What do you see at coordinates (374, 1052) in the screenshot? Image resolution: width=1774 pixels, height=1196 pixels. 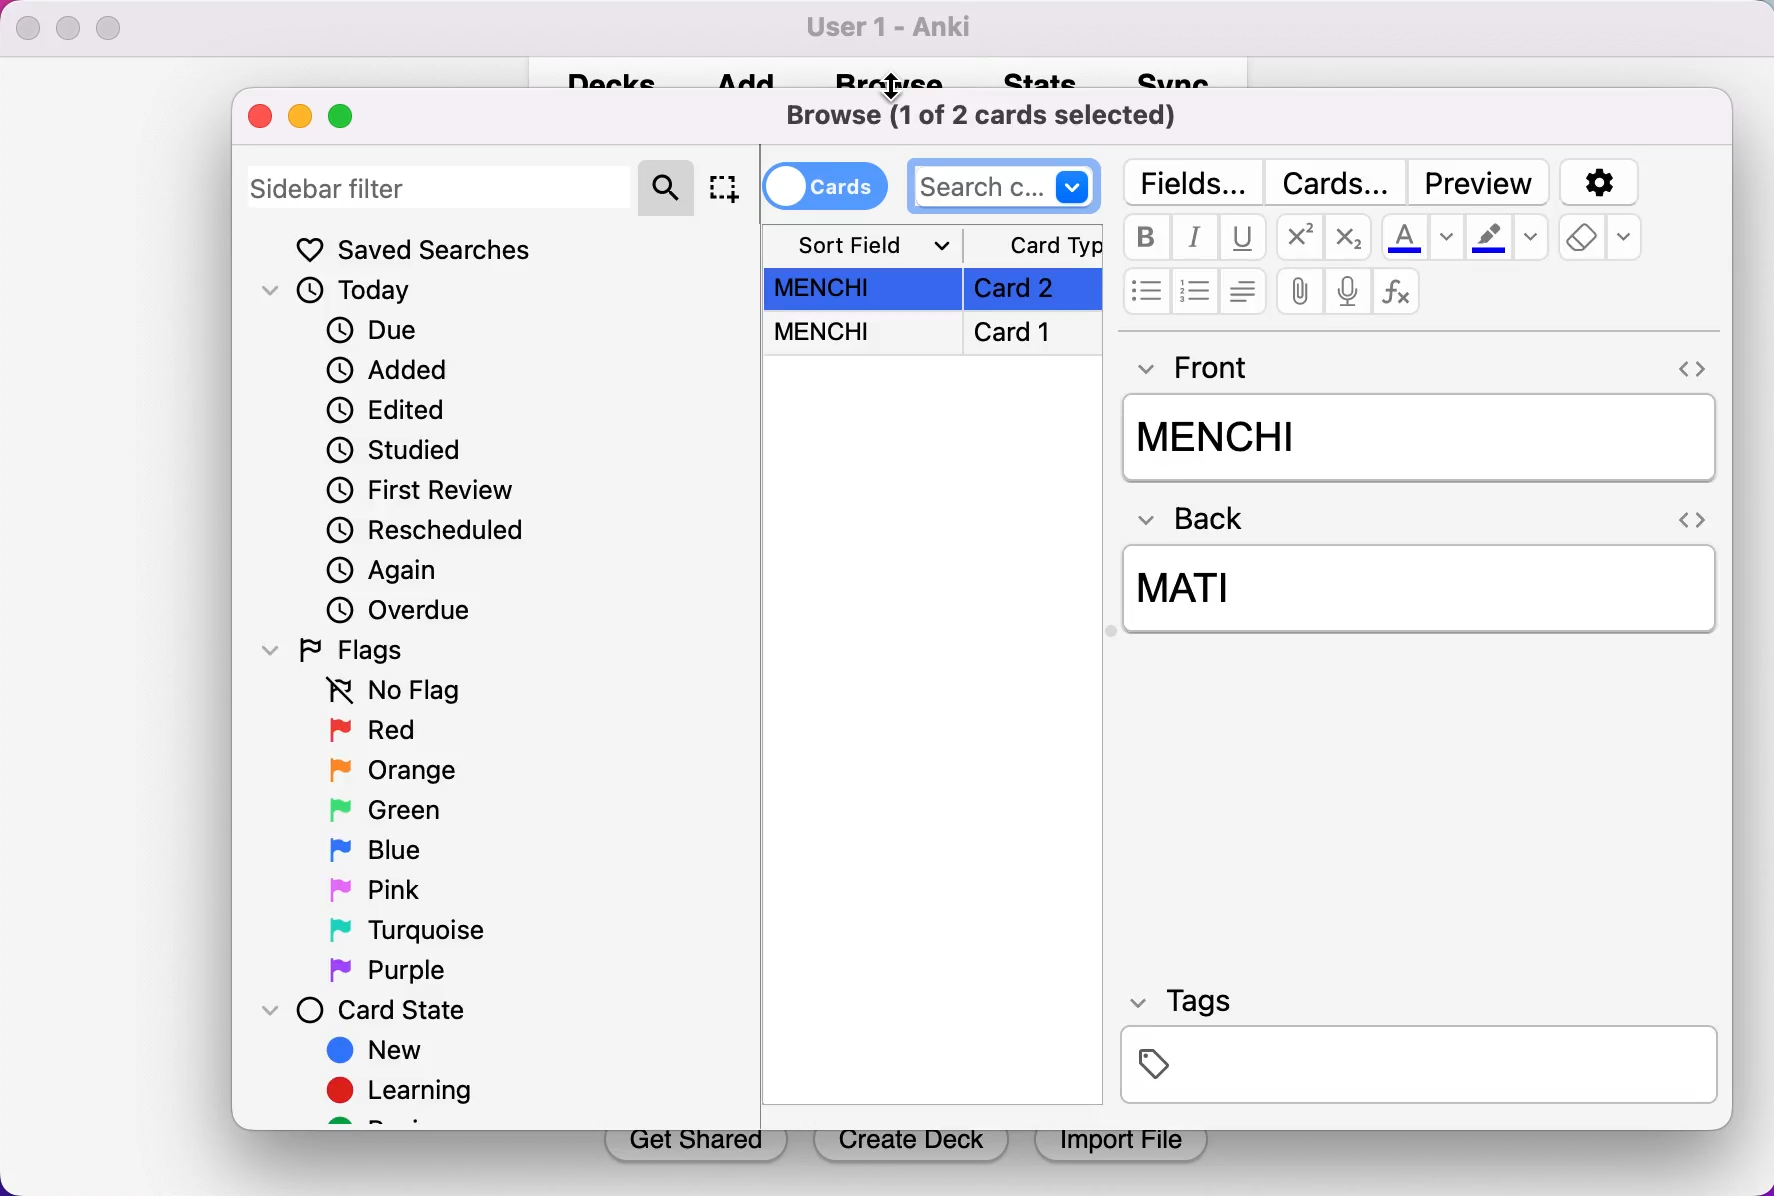 I see `new ` at bounding box center [374, 1052].